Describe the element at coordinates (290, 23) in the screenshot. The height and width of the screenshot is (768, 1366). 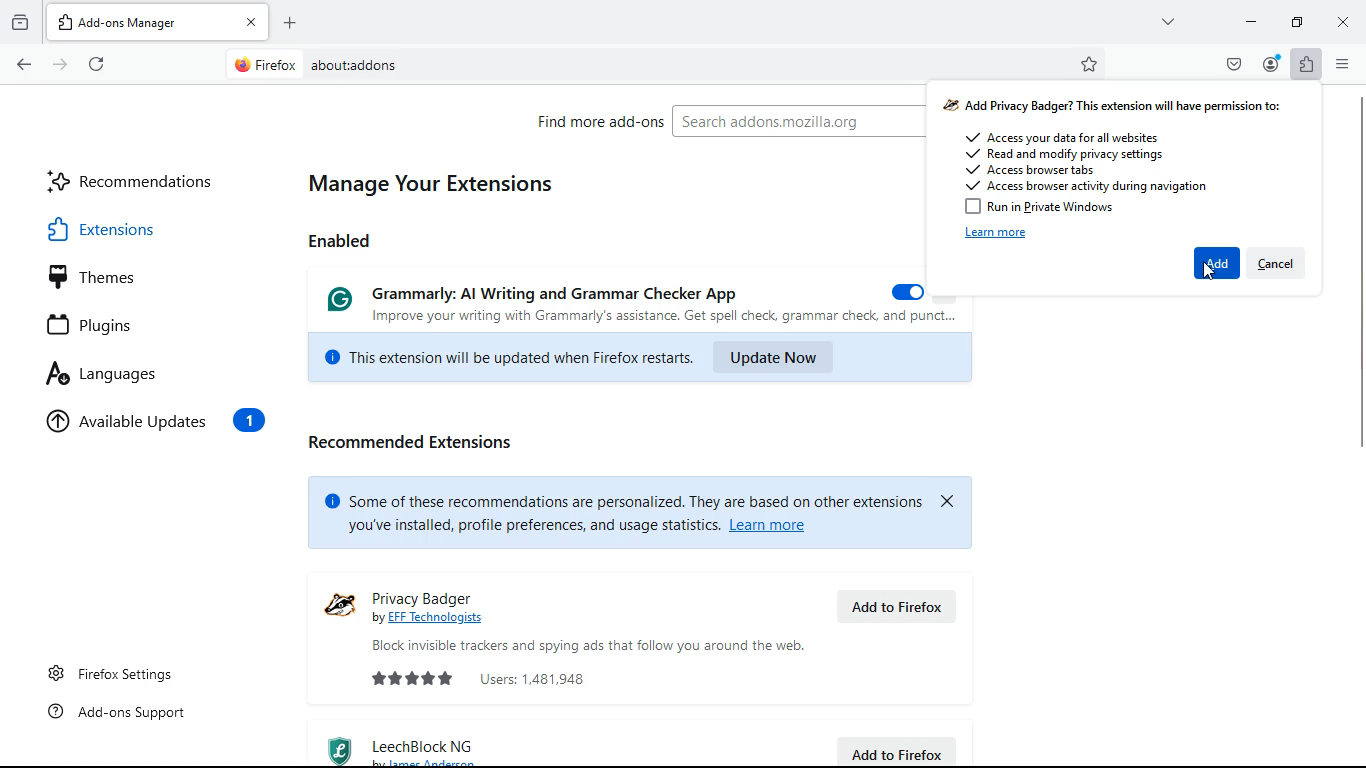
I see `open new tab` at that location.